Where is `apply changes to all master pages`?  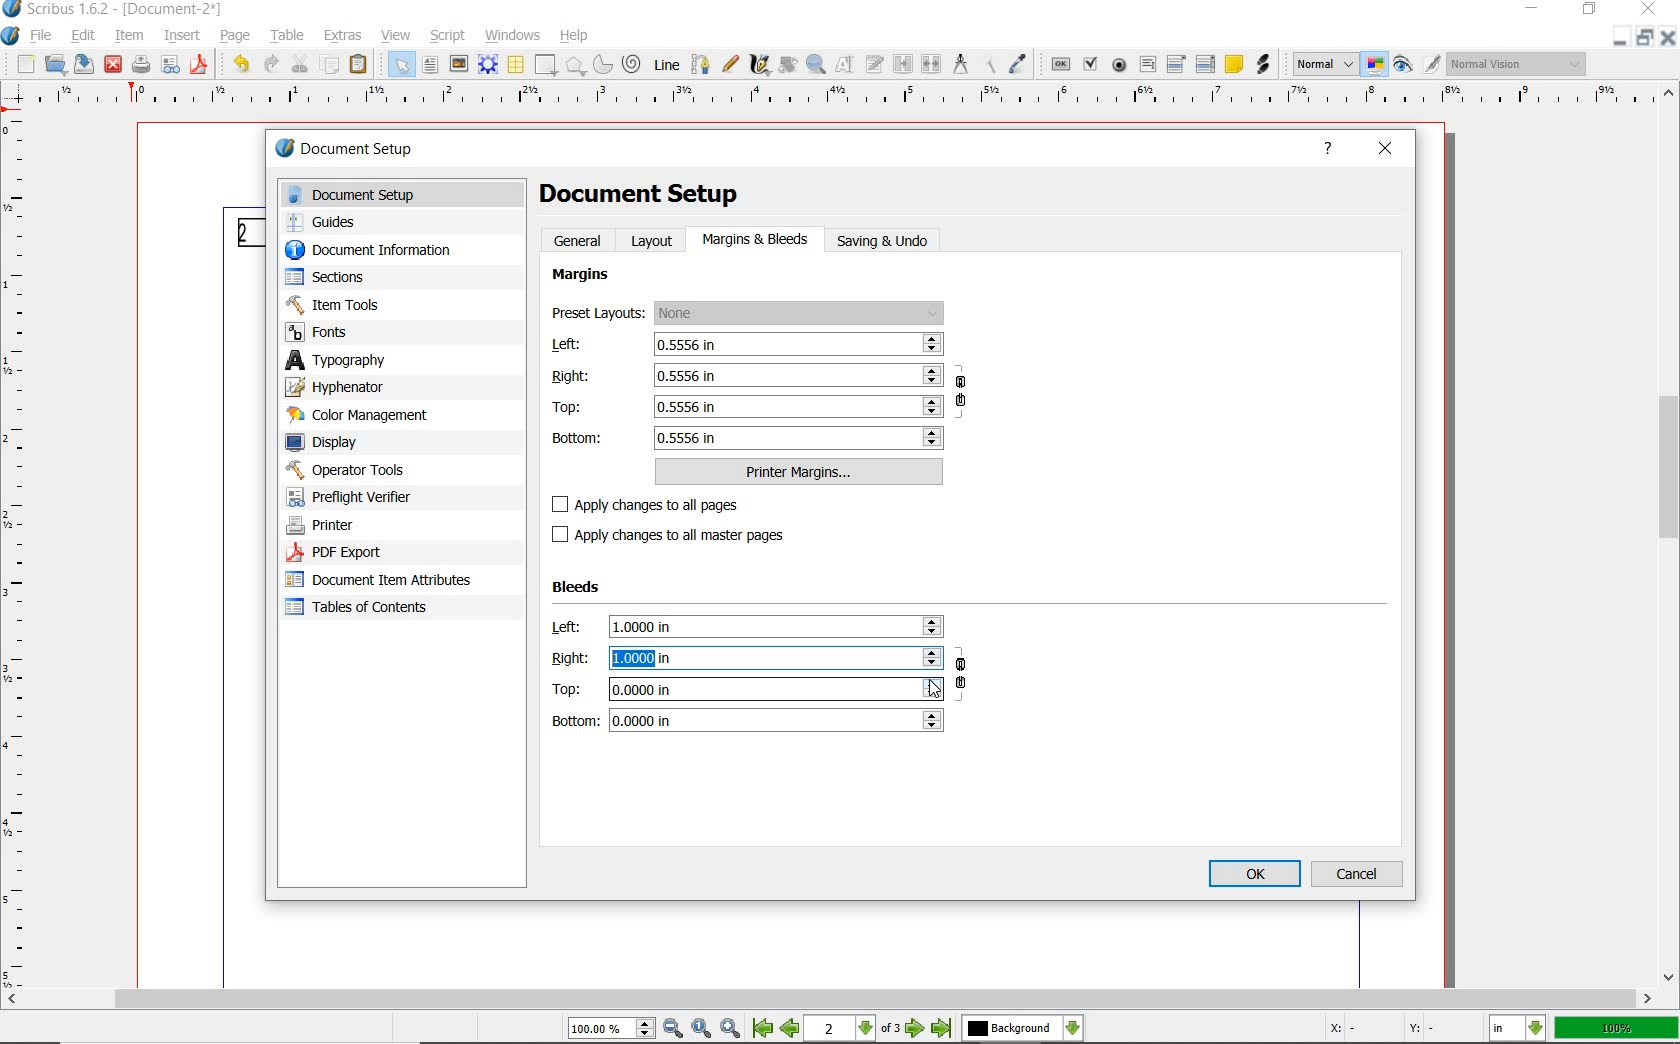 apply changes to all master pages is located at coordinates (679, 535).